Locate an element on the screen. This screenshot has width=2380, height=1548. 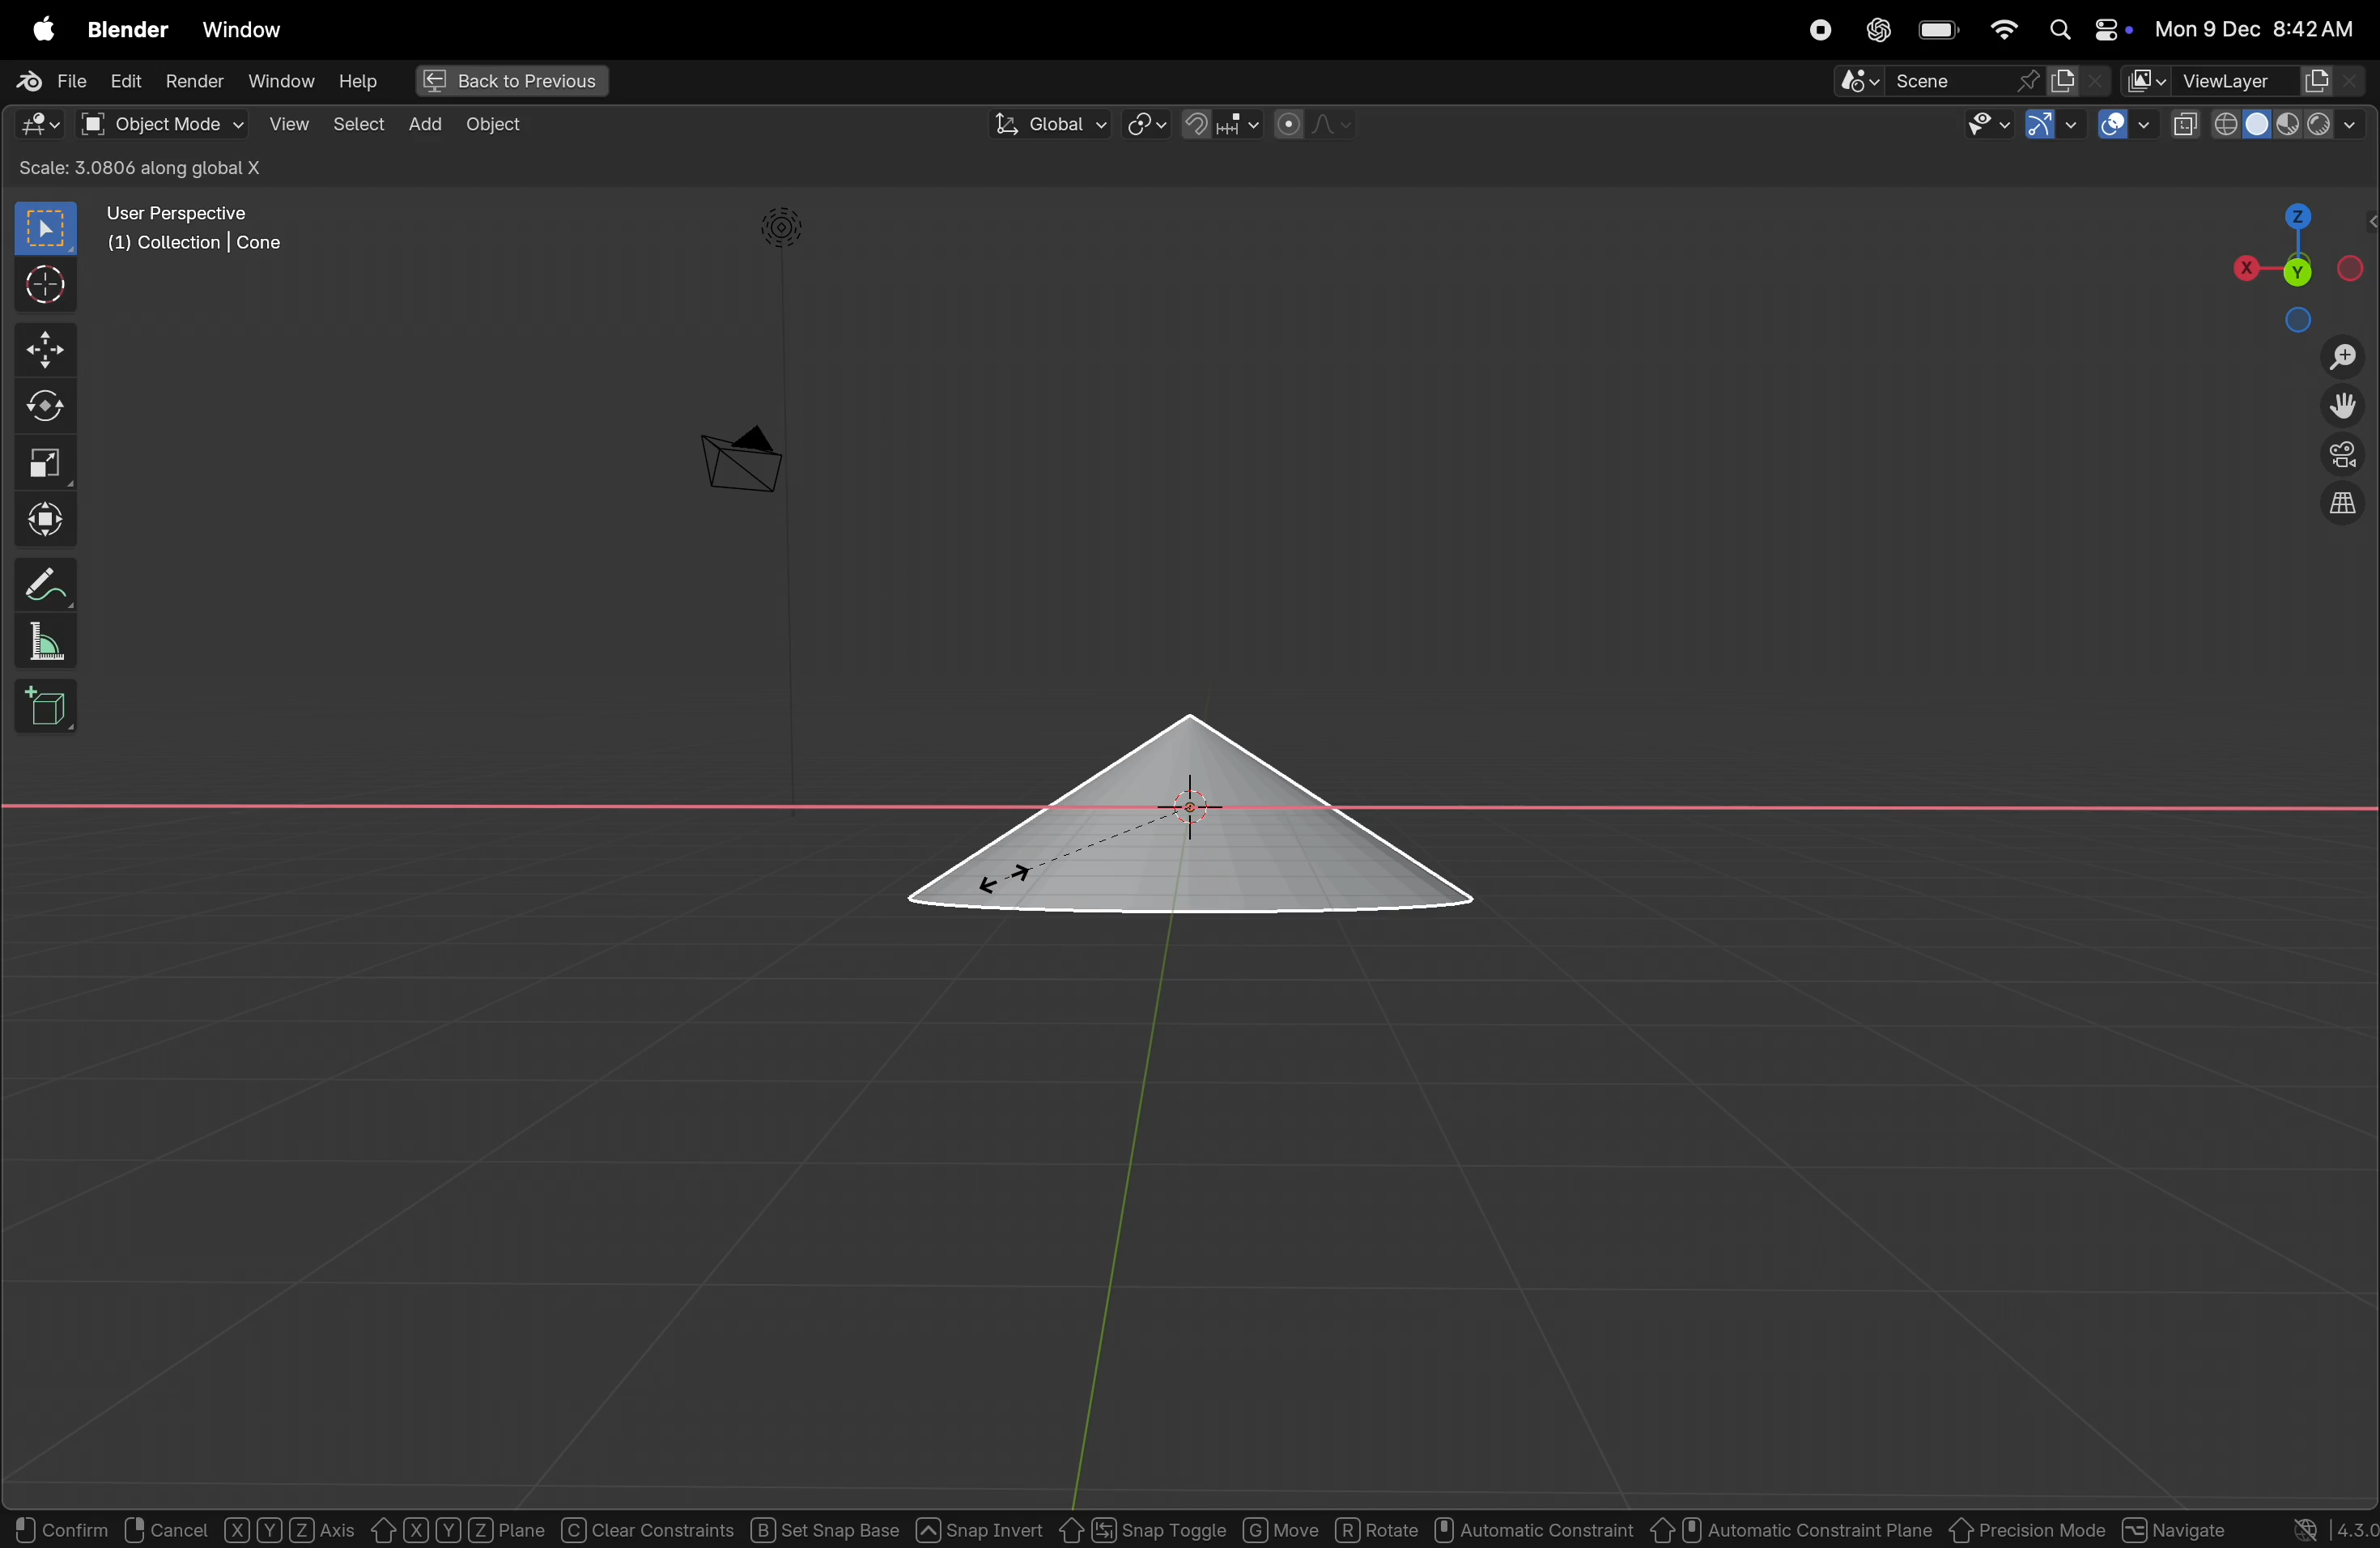
zoom in zom out is located at coordinates (2347, 356).